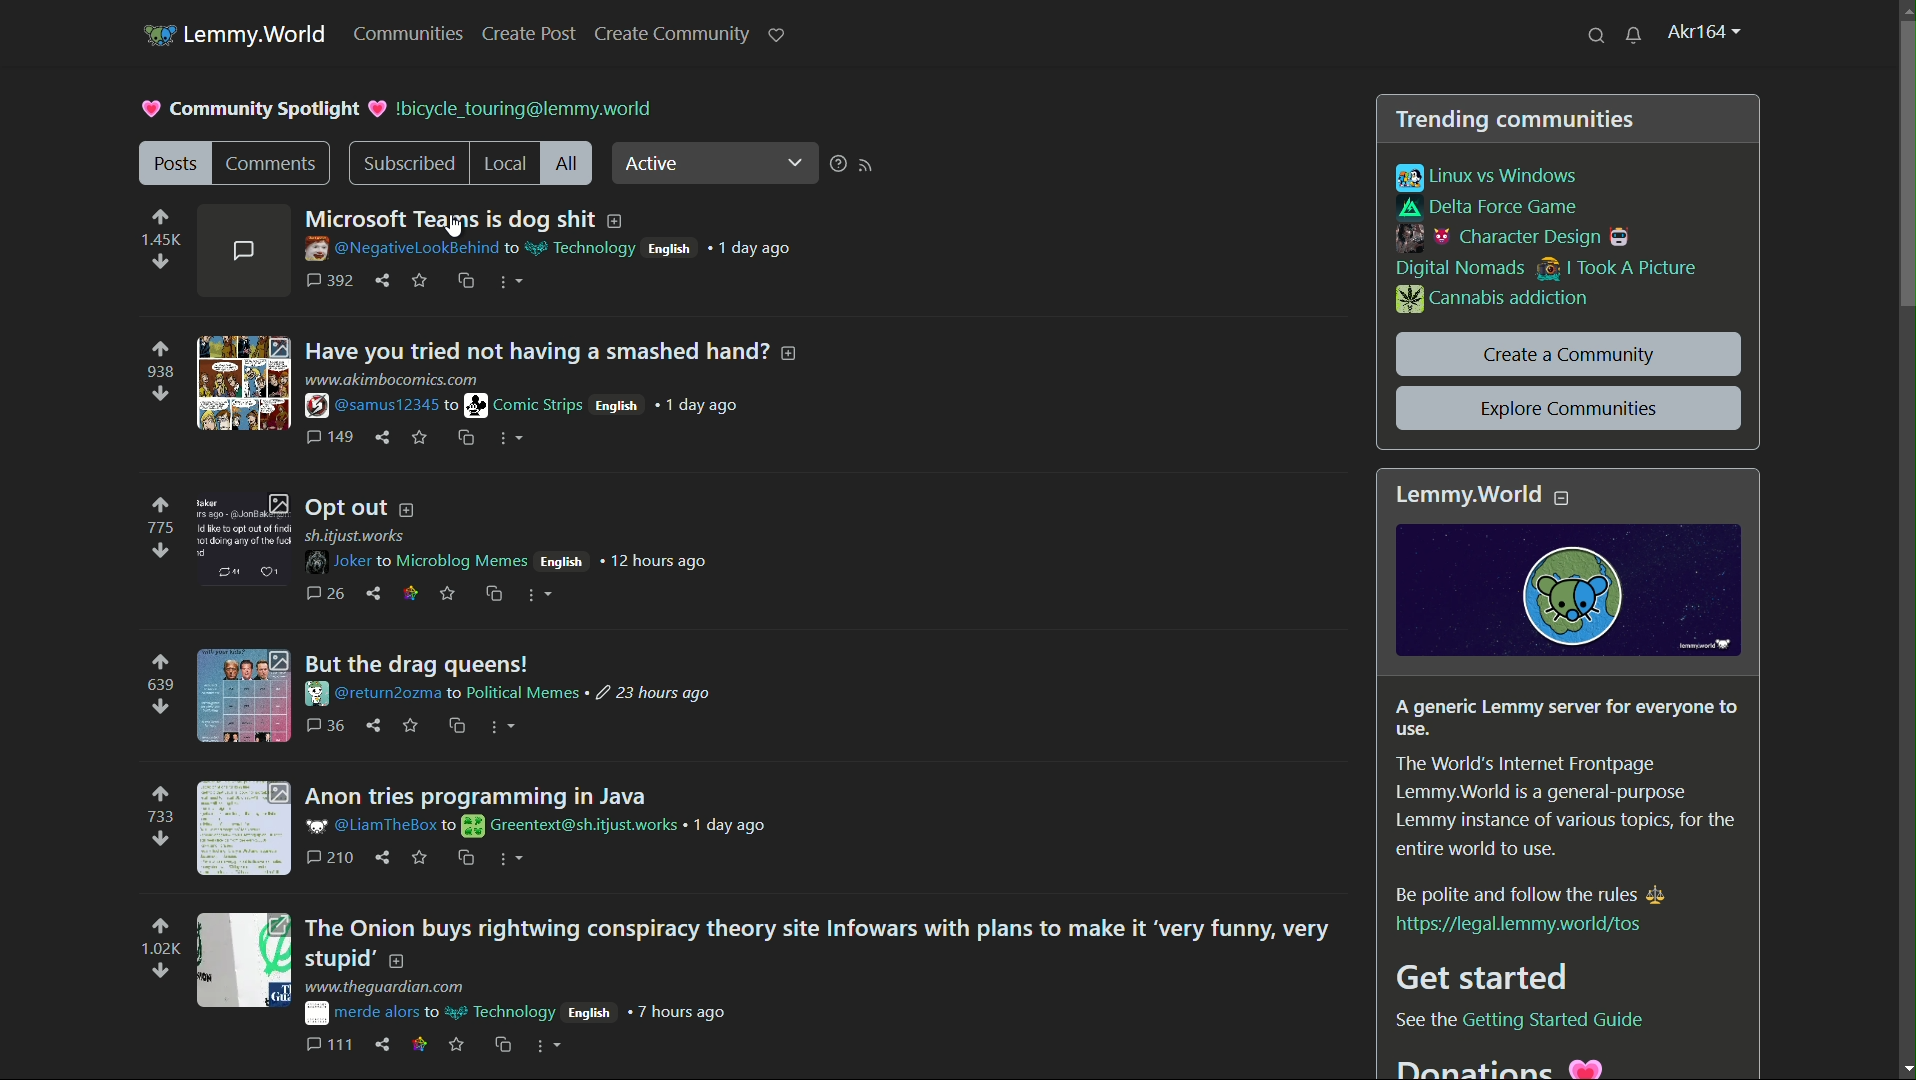  I want to click on post details, so click(533, 394).